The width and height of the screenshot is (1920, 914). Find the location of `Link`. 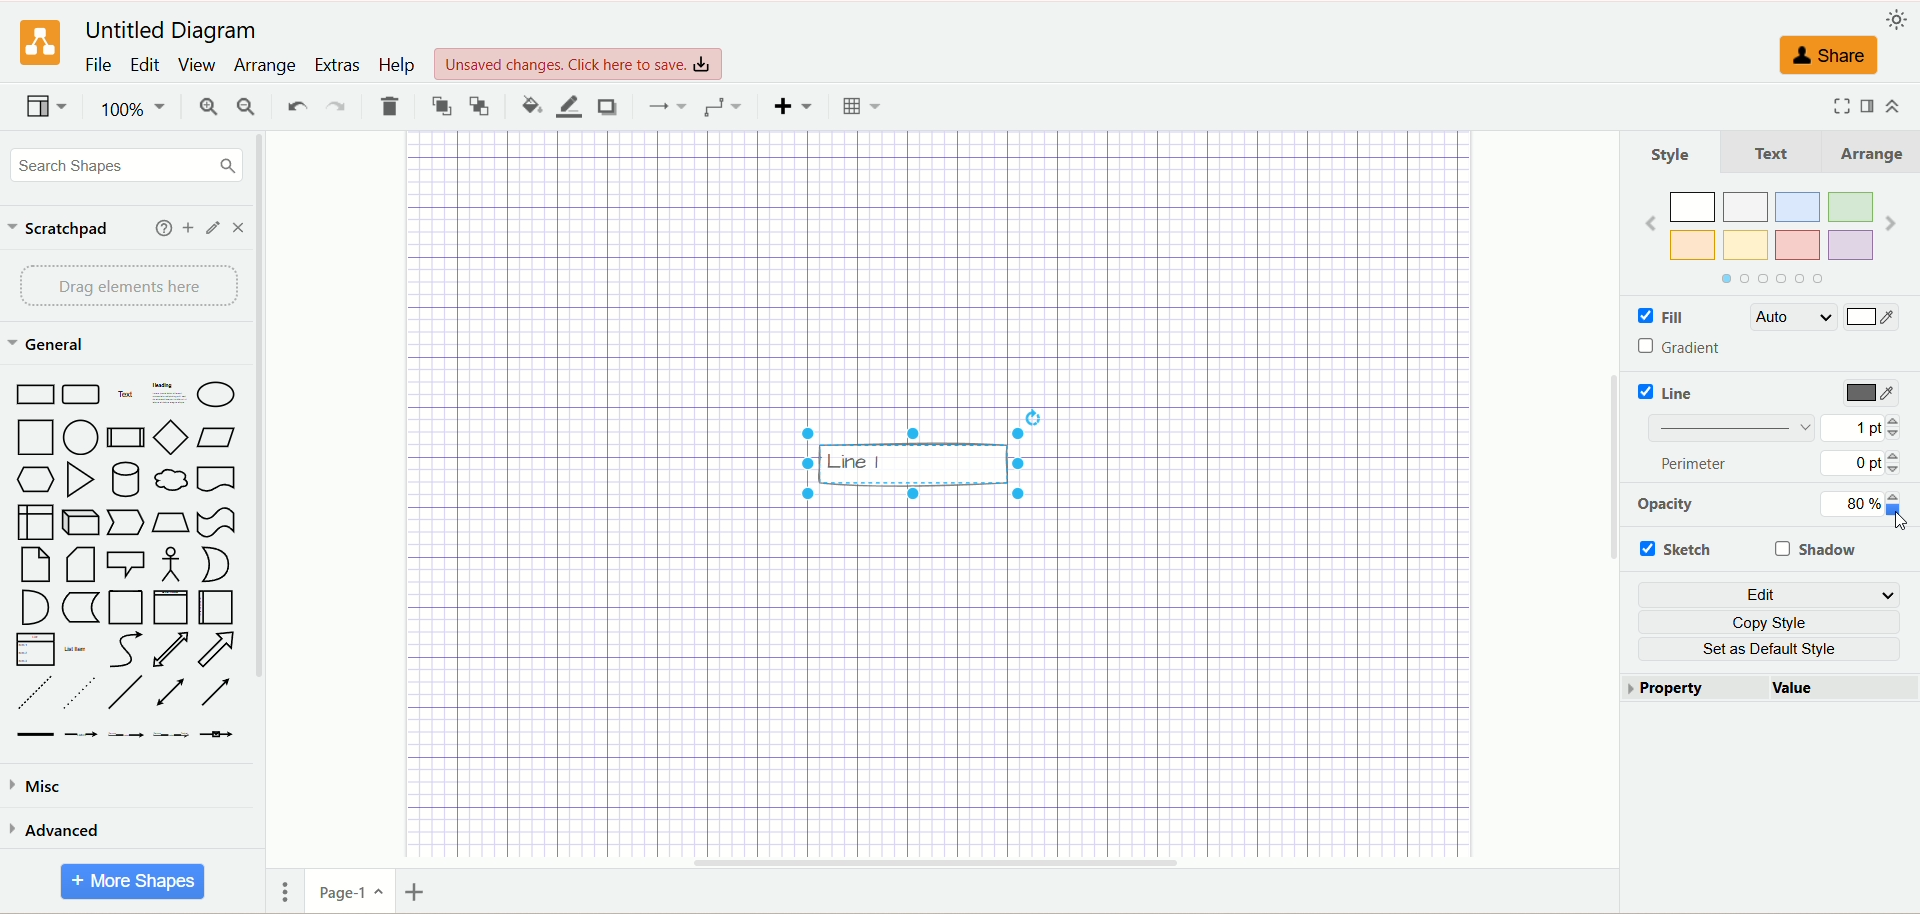

Link is located at coordinates (35, 736).